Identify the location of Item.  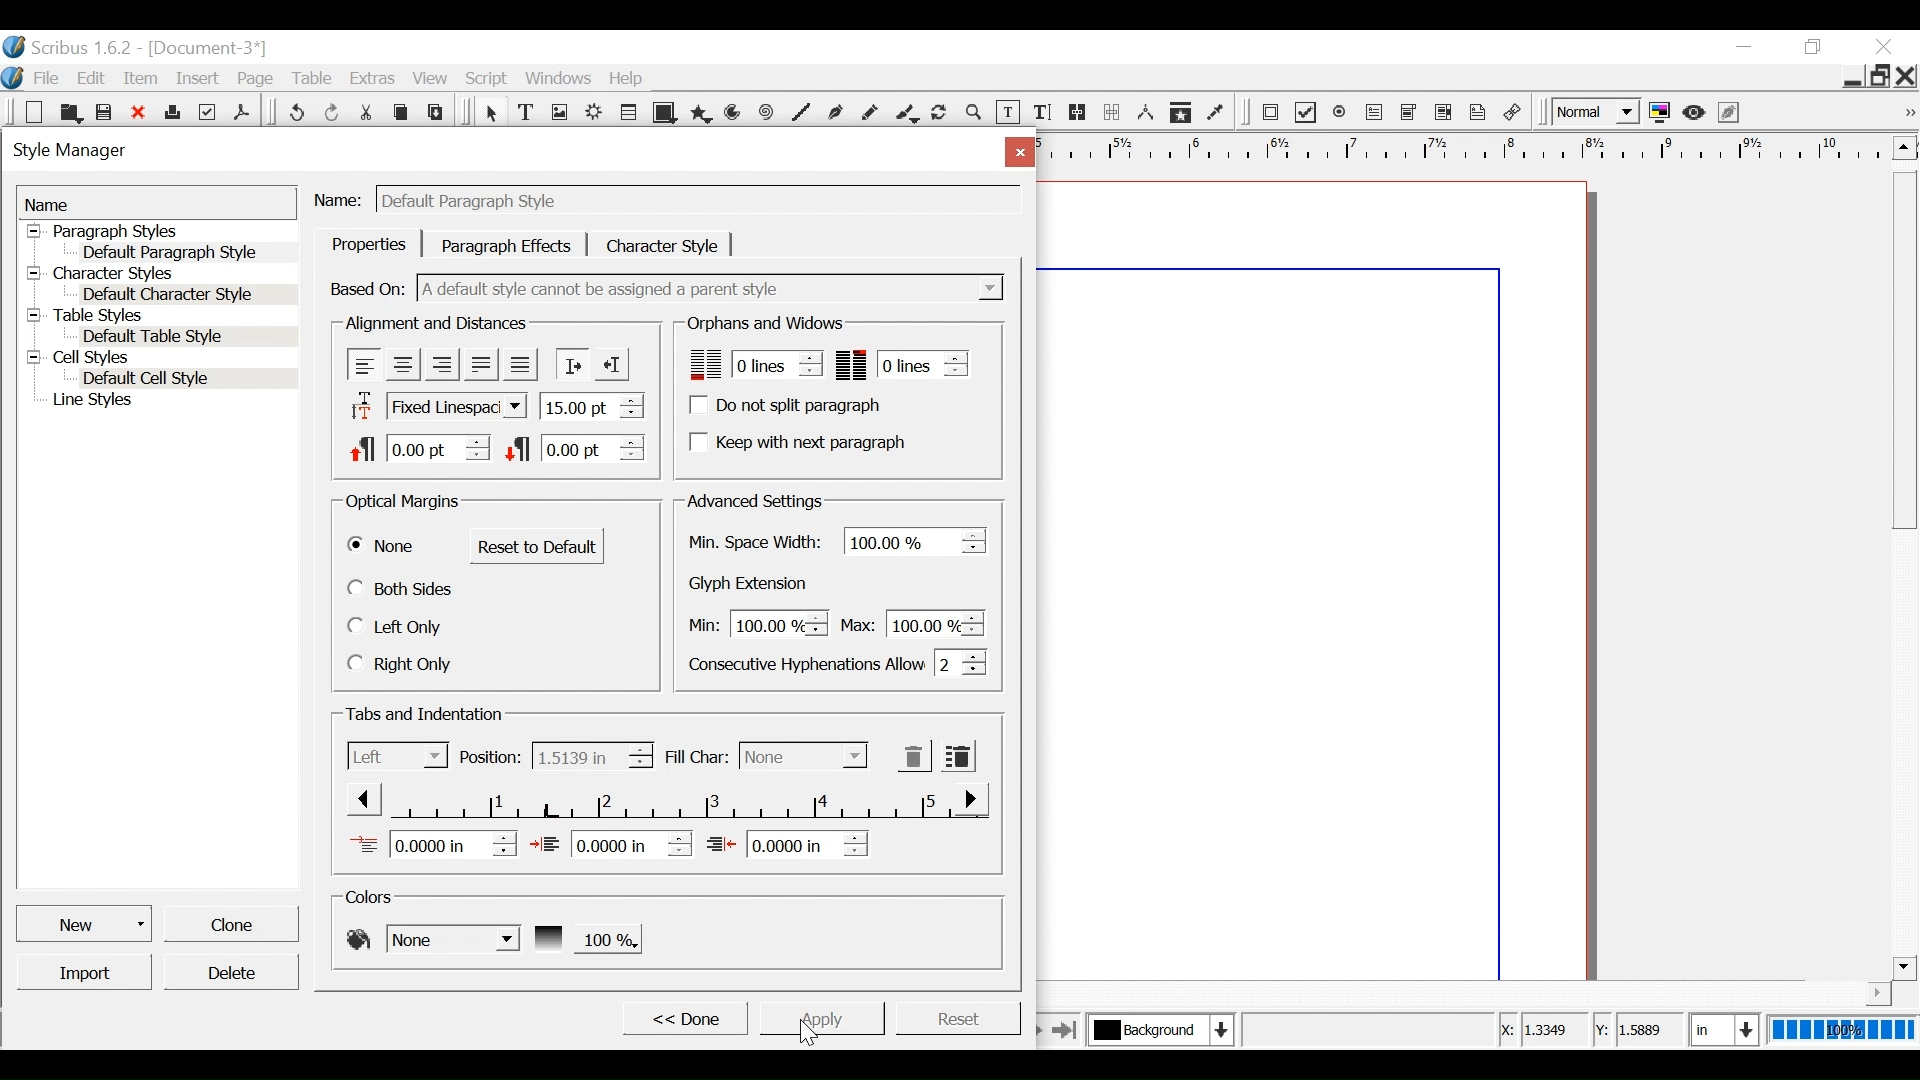
(141, 79).